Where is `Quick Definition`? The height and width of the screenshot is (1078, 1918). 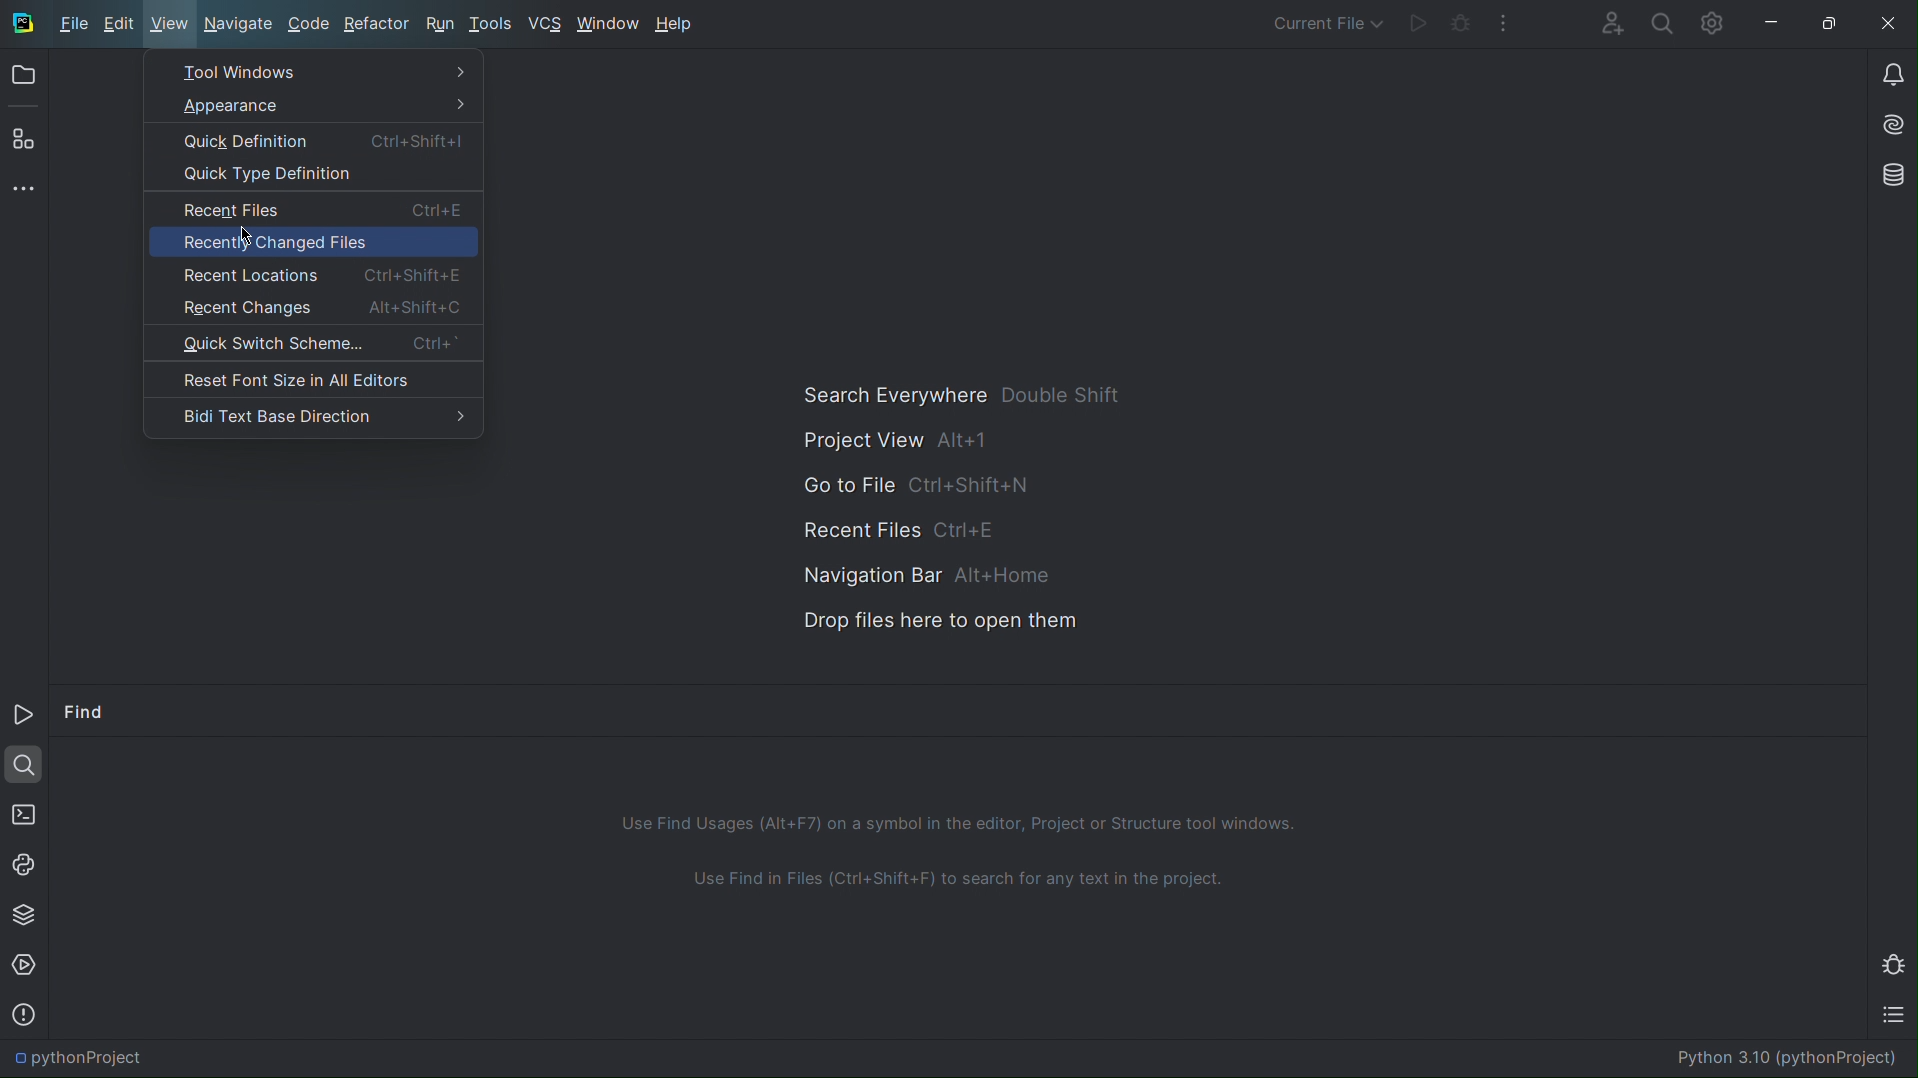 Quick Definition is located at coordinates (315, 142).